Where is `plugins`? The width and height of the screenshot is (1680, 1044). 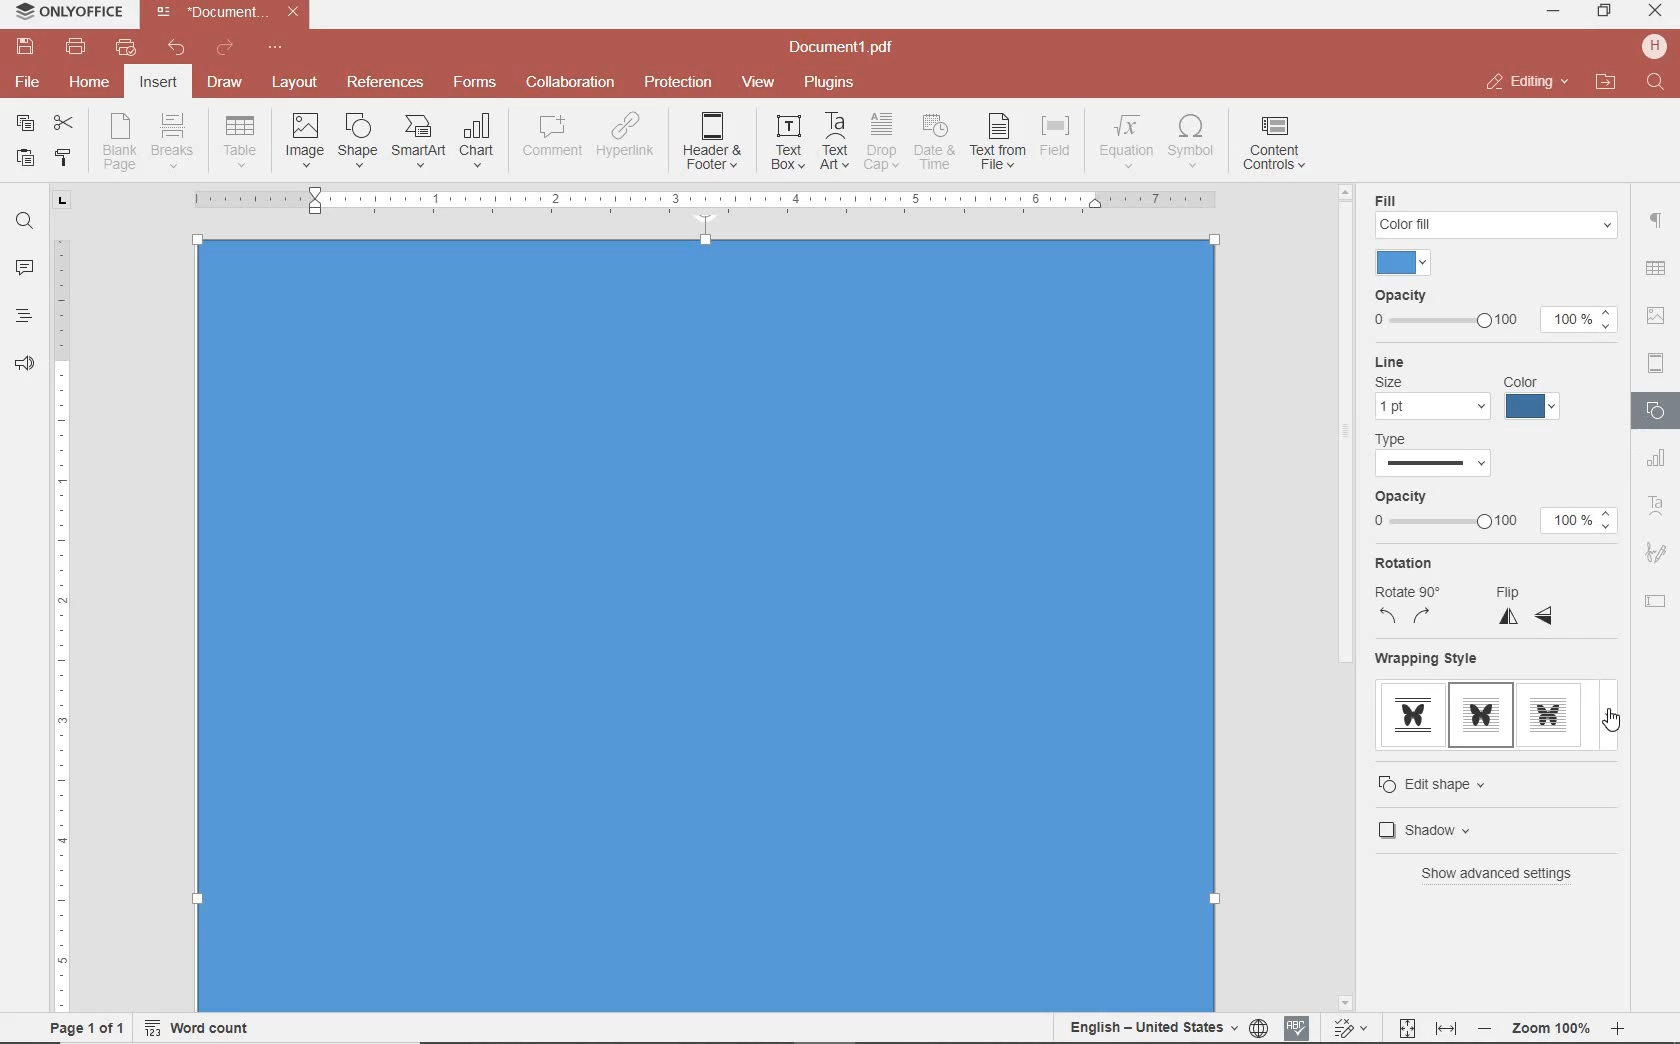
plugins is located at coordinates (833, 83).